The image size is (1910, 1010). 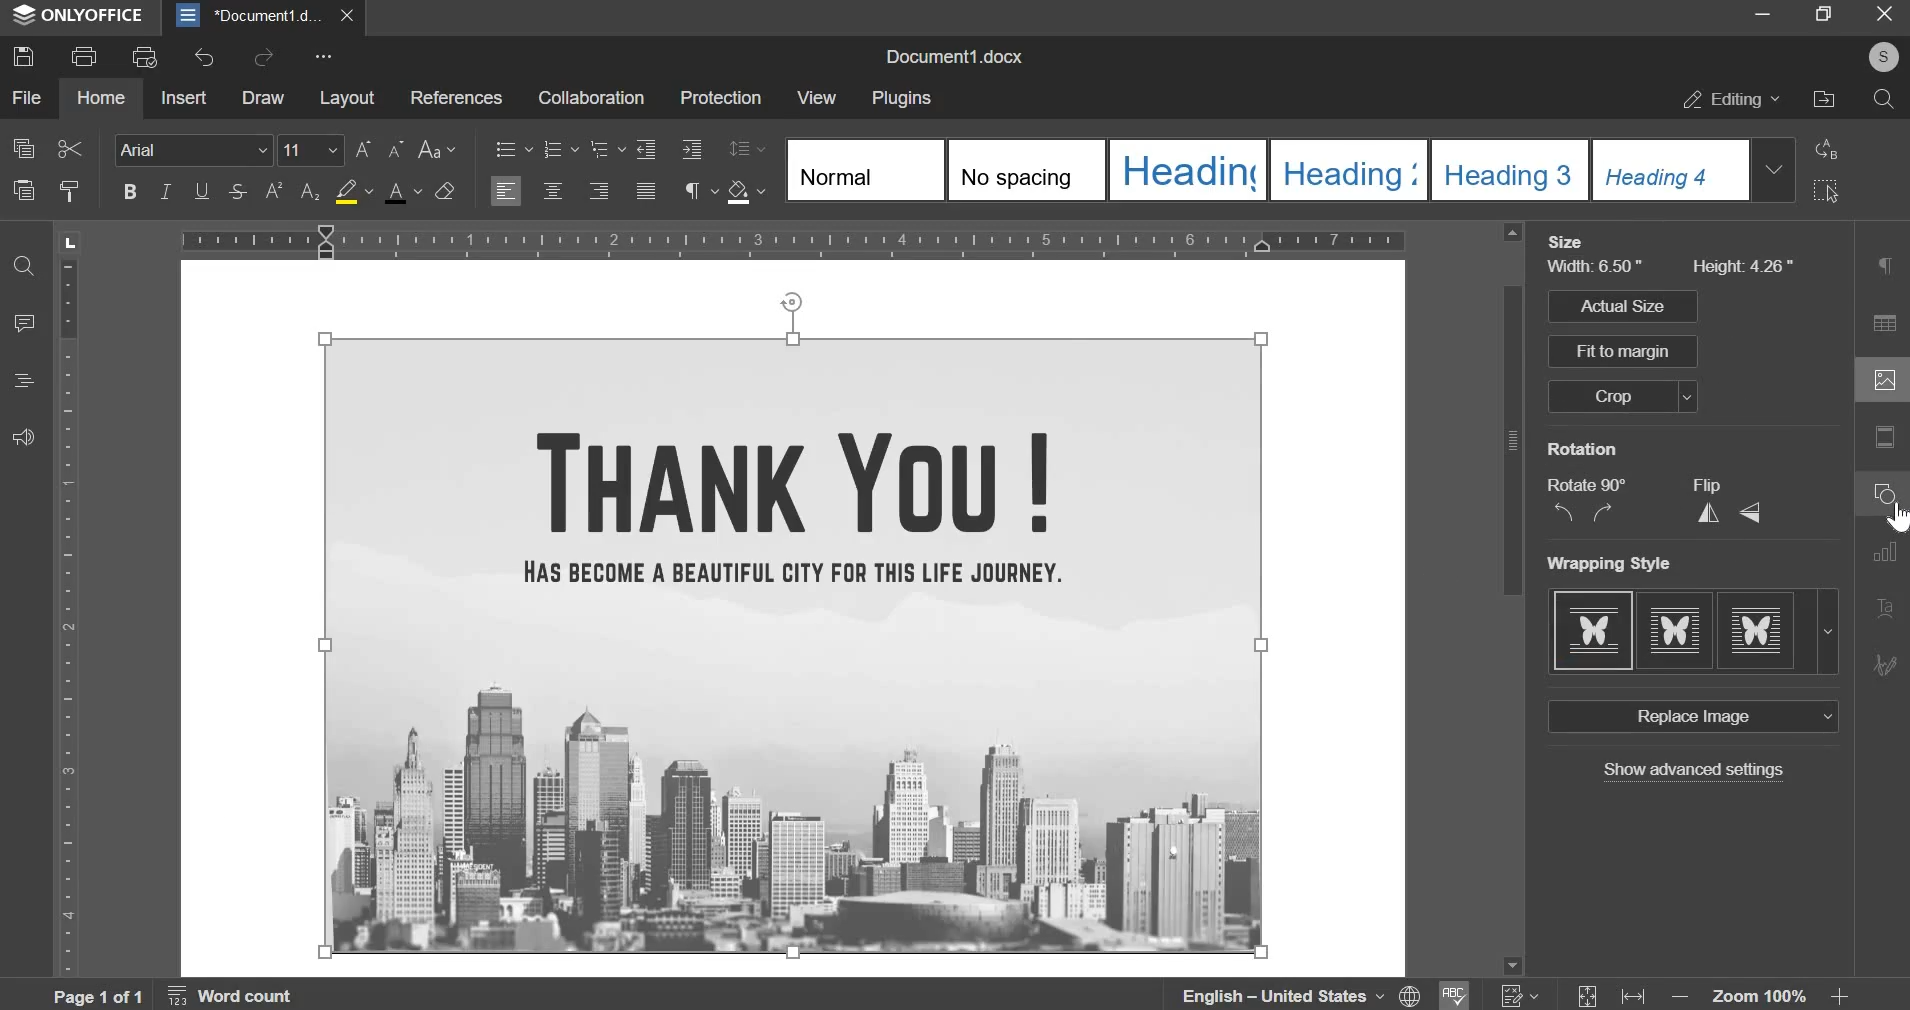 I want to click on feedback, so click(x=22, y=436).